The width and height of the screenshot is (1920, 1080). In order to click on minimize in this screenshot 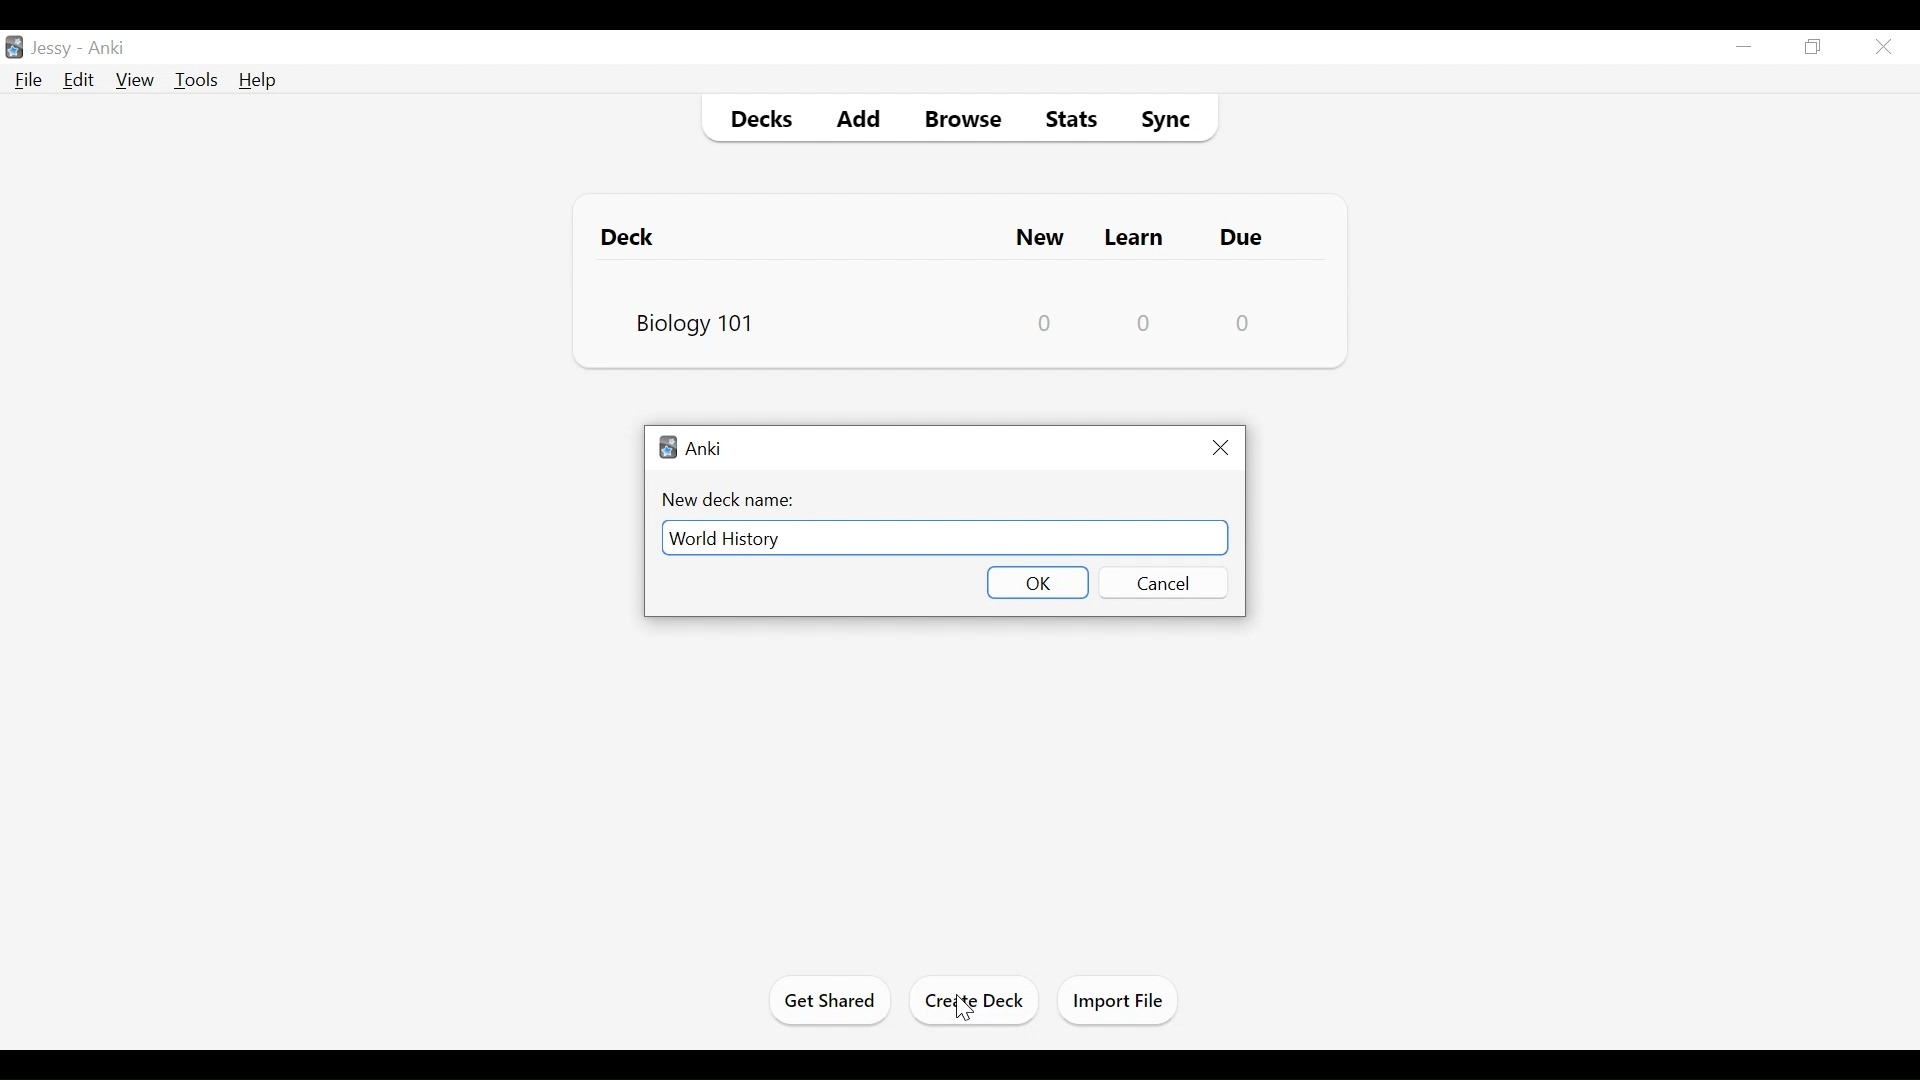, I will do `click(1744, 45)`.